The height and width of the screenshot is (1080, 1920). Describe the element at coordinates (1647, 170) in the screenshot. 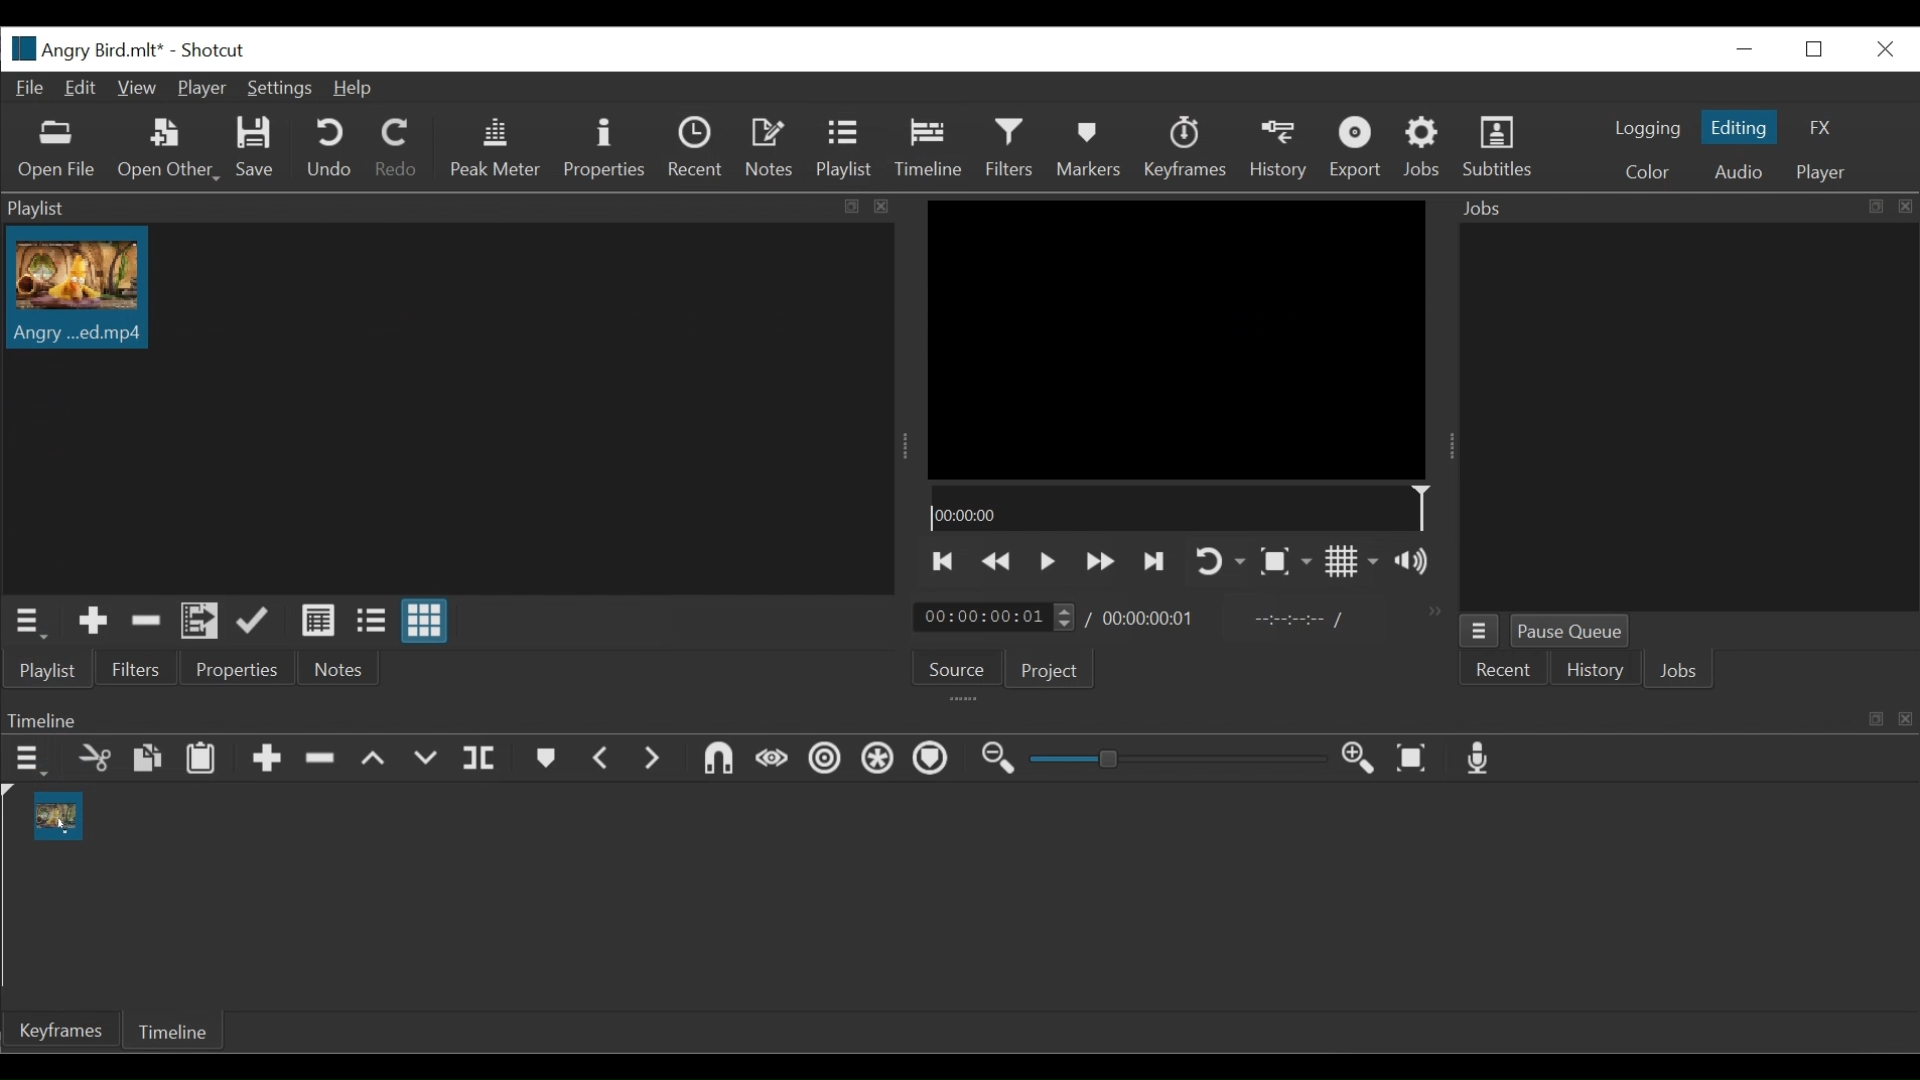

I see `Color` at that location.